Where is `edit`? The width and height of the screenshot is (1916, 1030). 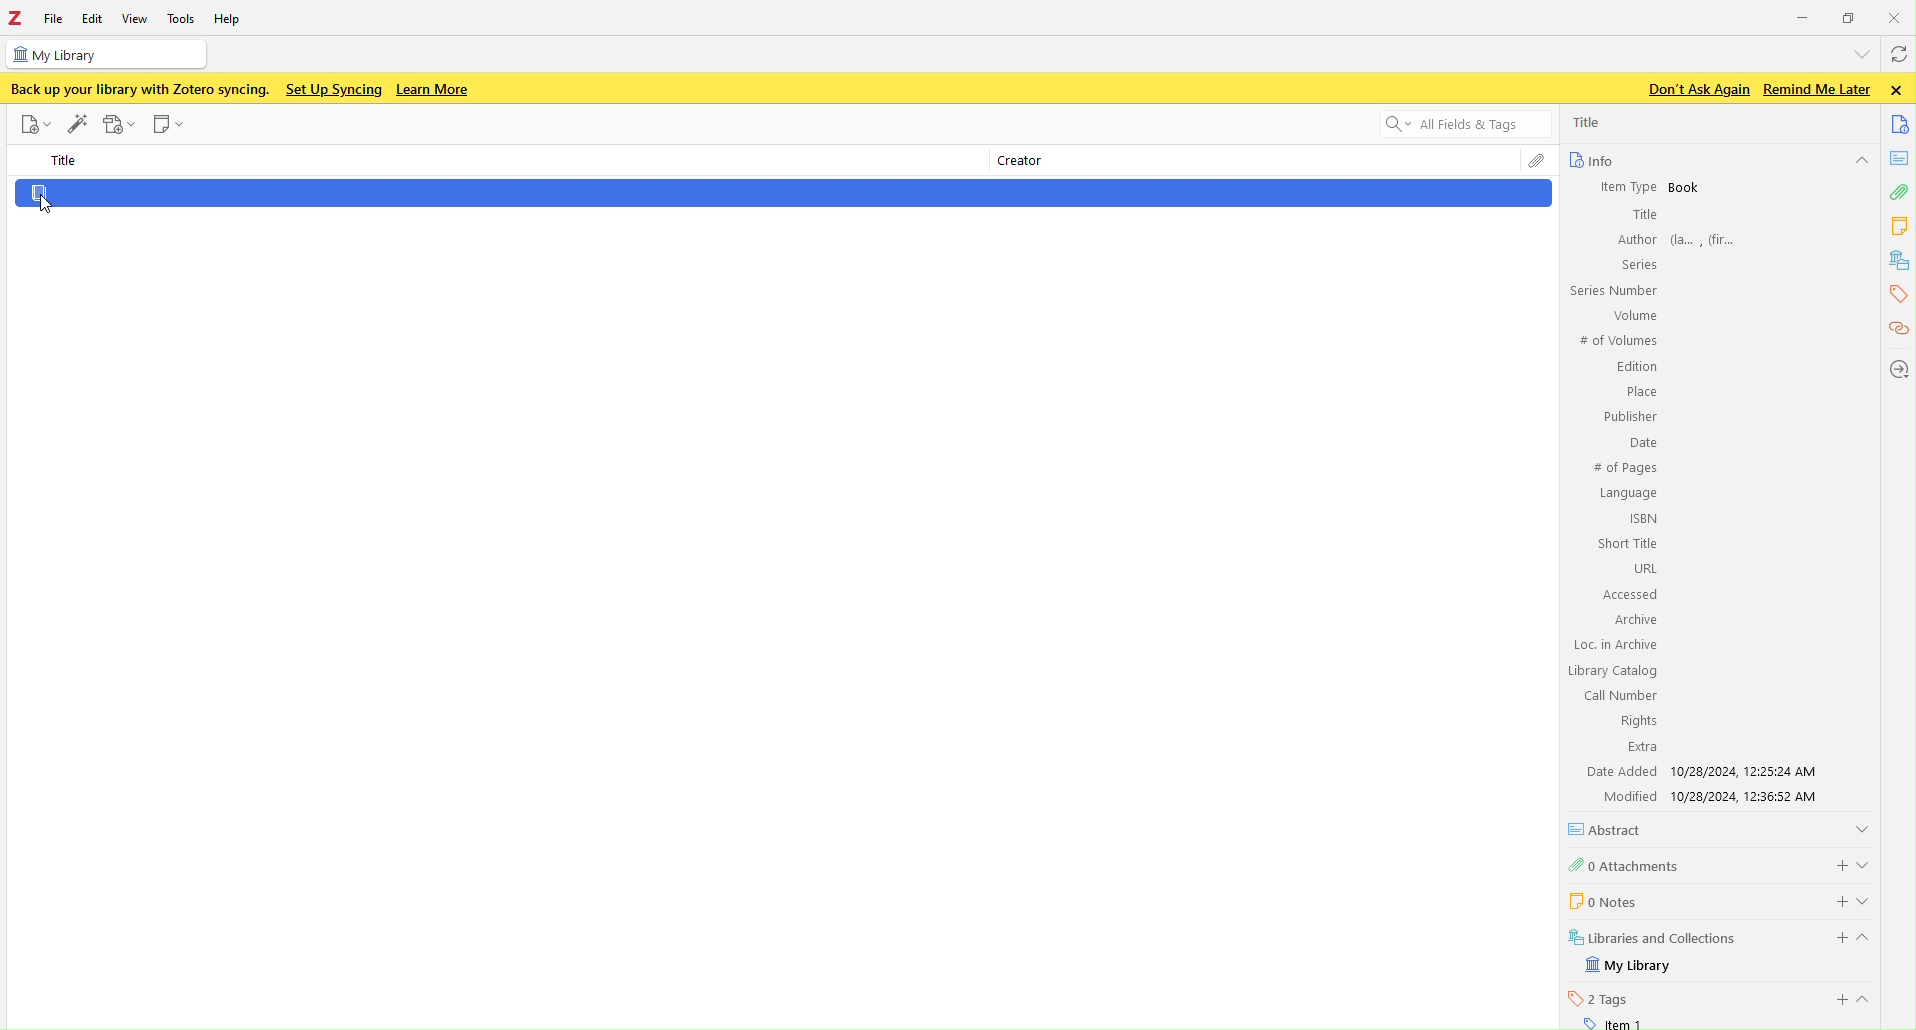 edit is located at coordinates (91, 18).